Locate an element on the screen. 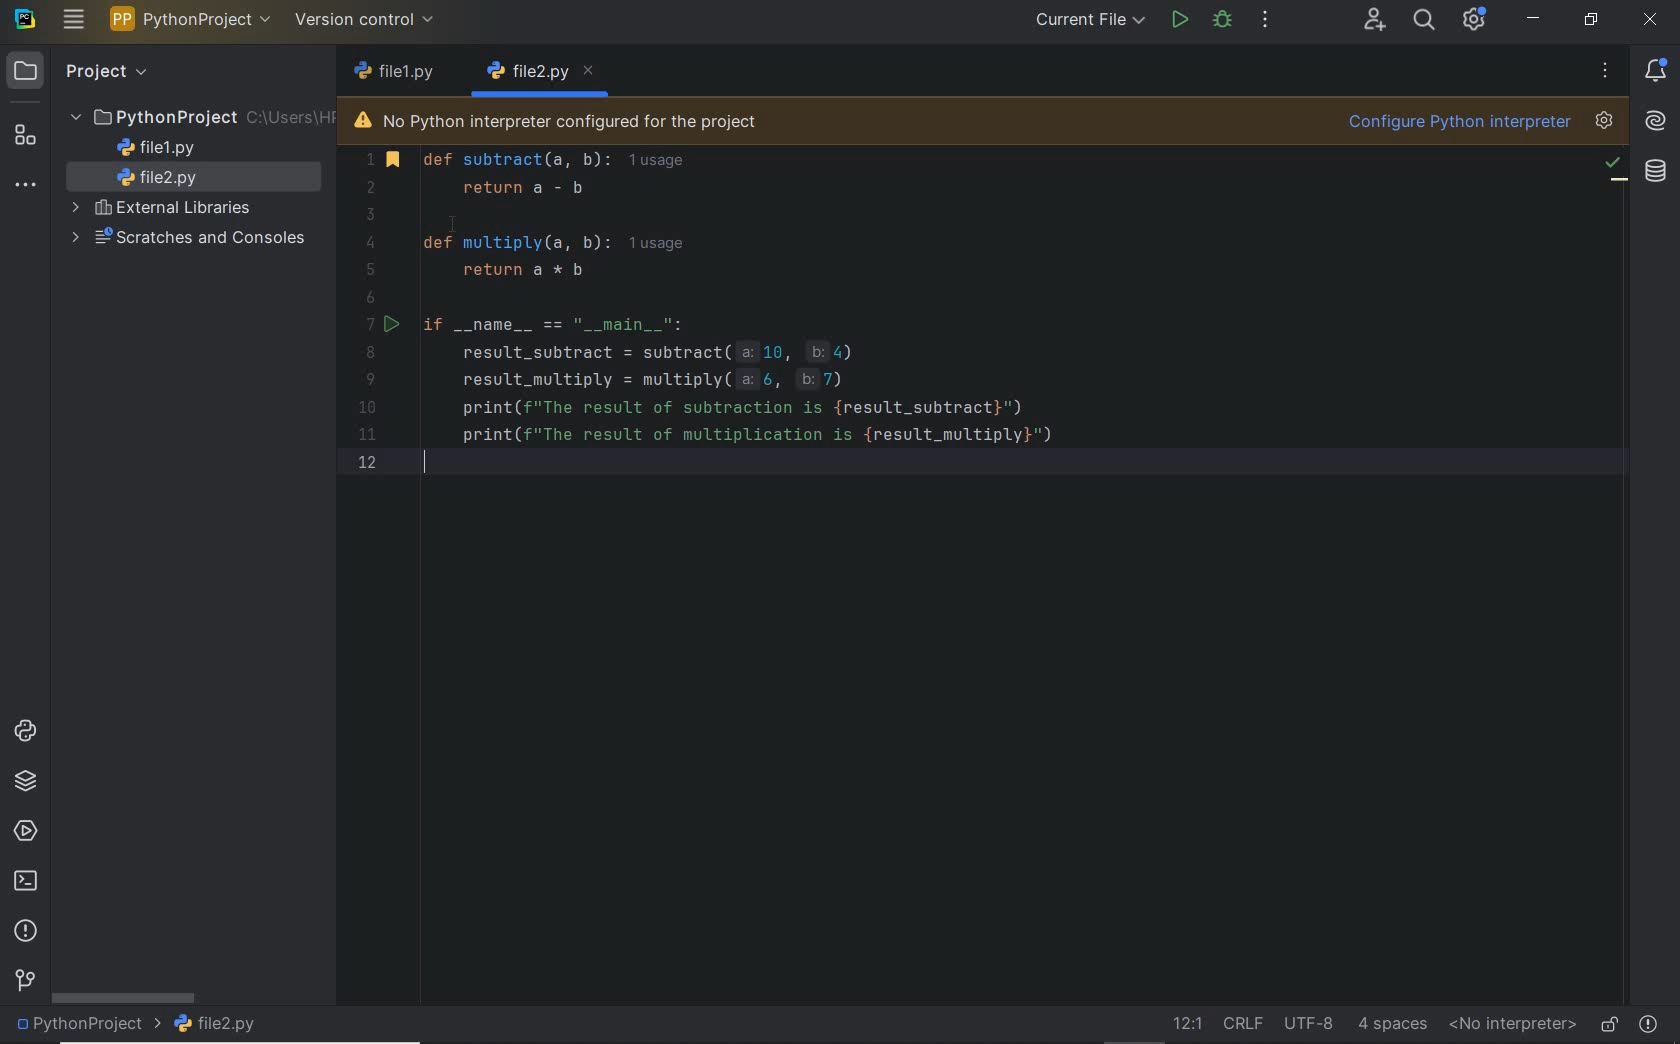 The image size is (1680, 1044). run is located at coordinates (391, 321).